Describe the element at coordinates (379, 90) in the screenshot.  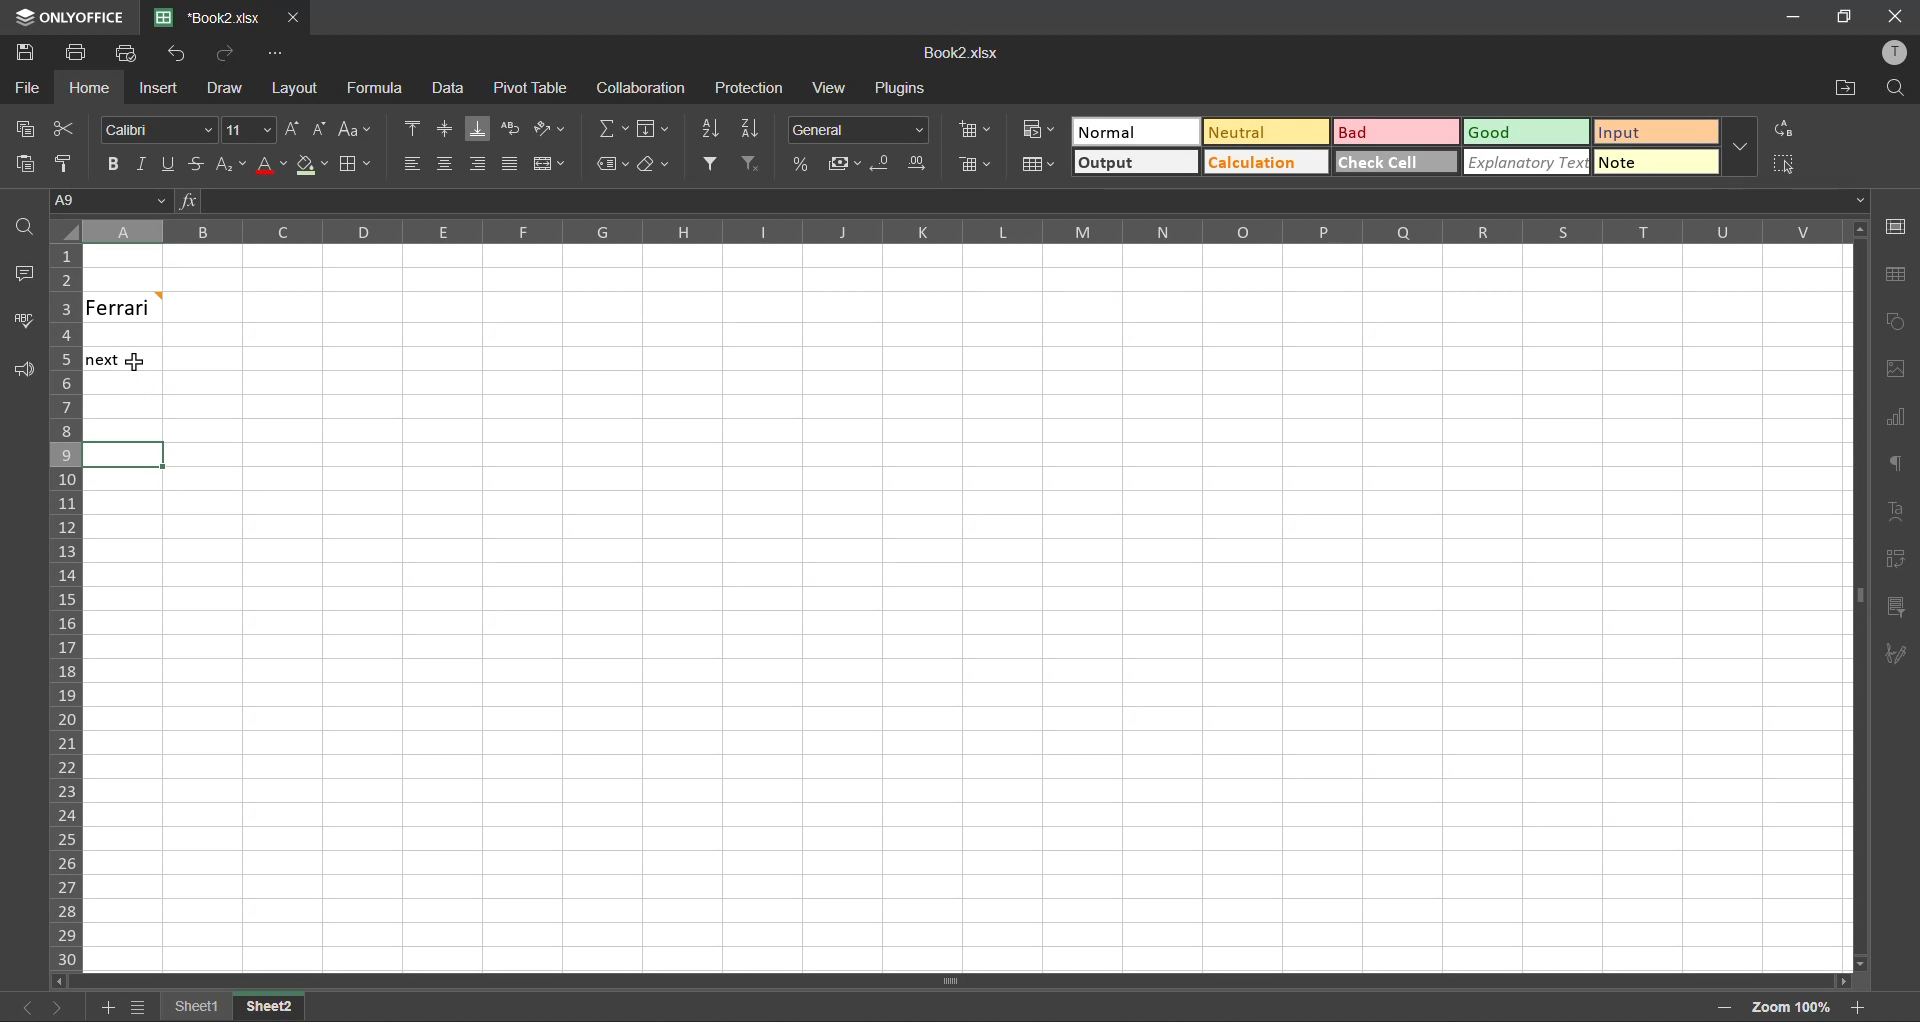
I see `formula` at that location.